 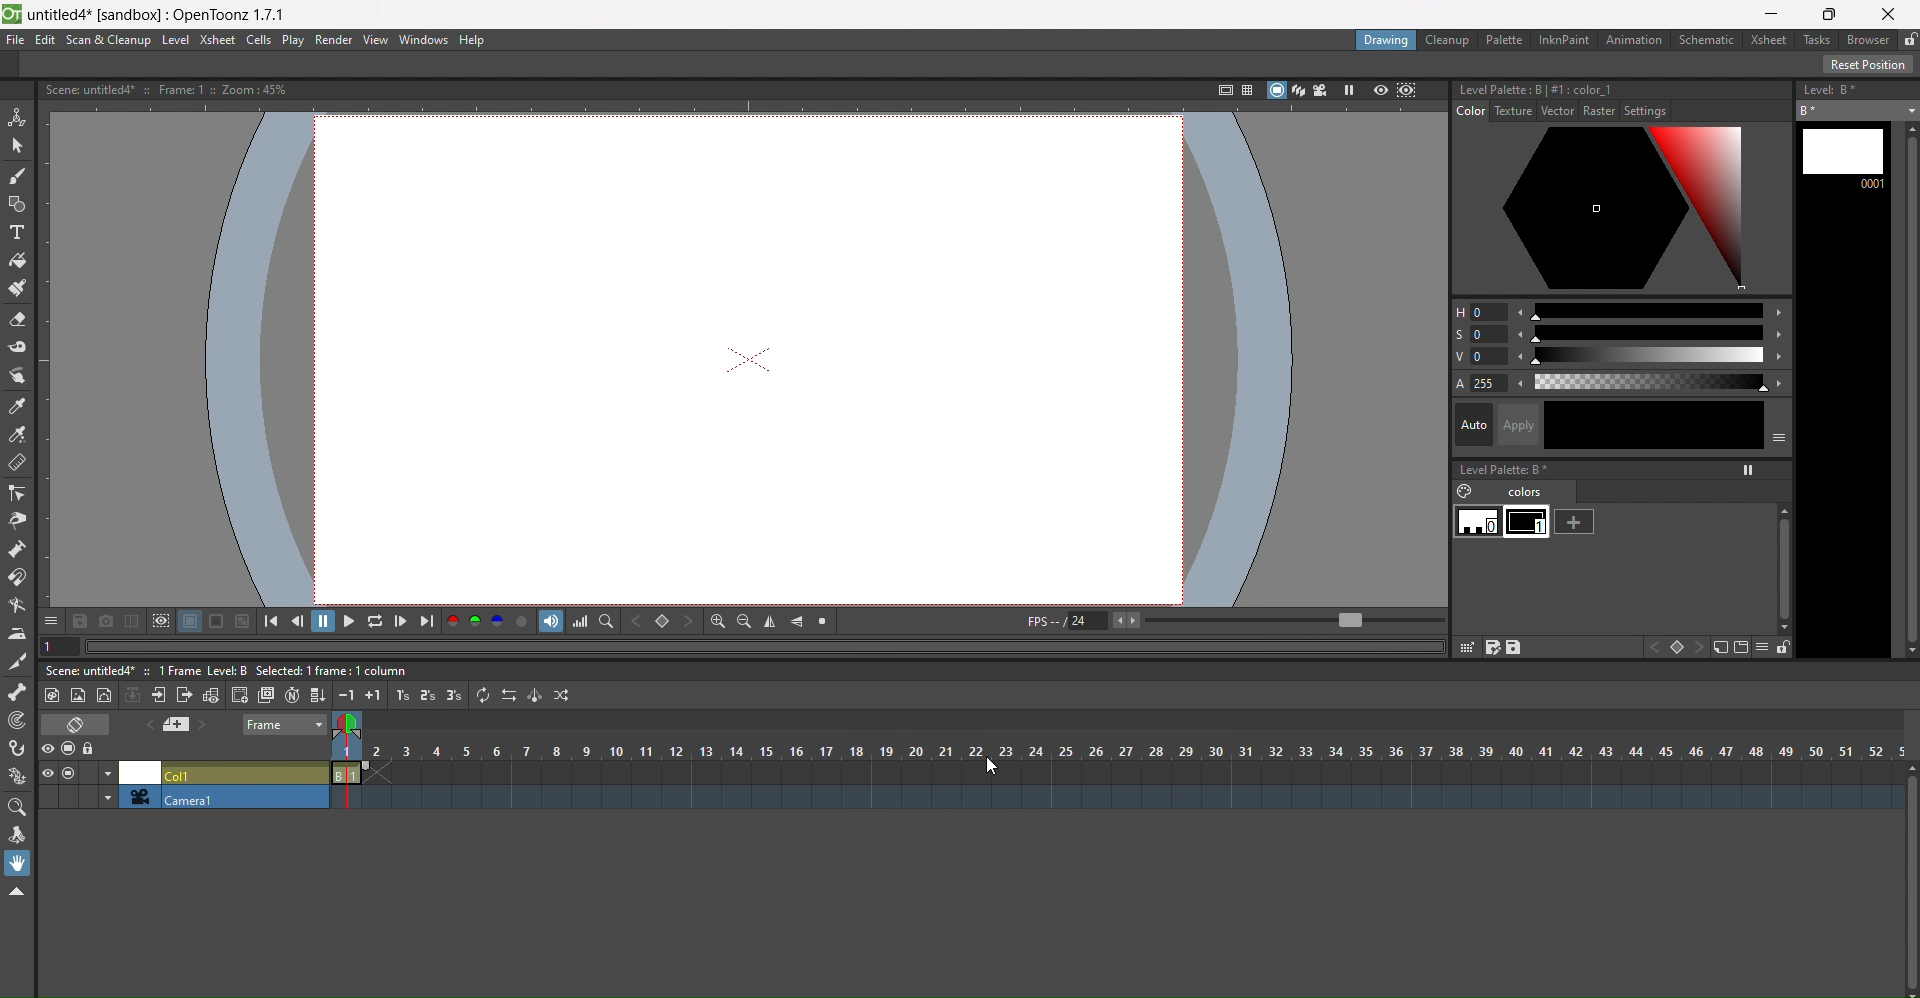 I want to click on random, so click(x=564, y=695).